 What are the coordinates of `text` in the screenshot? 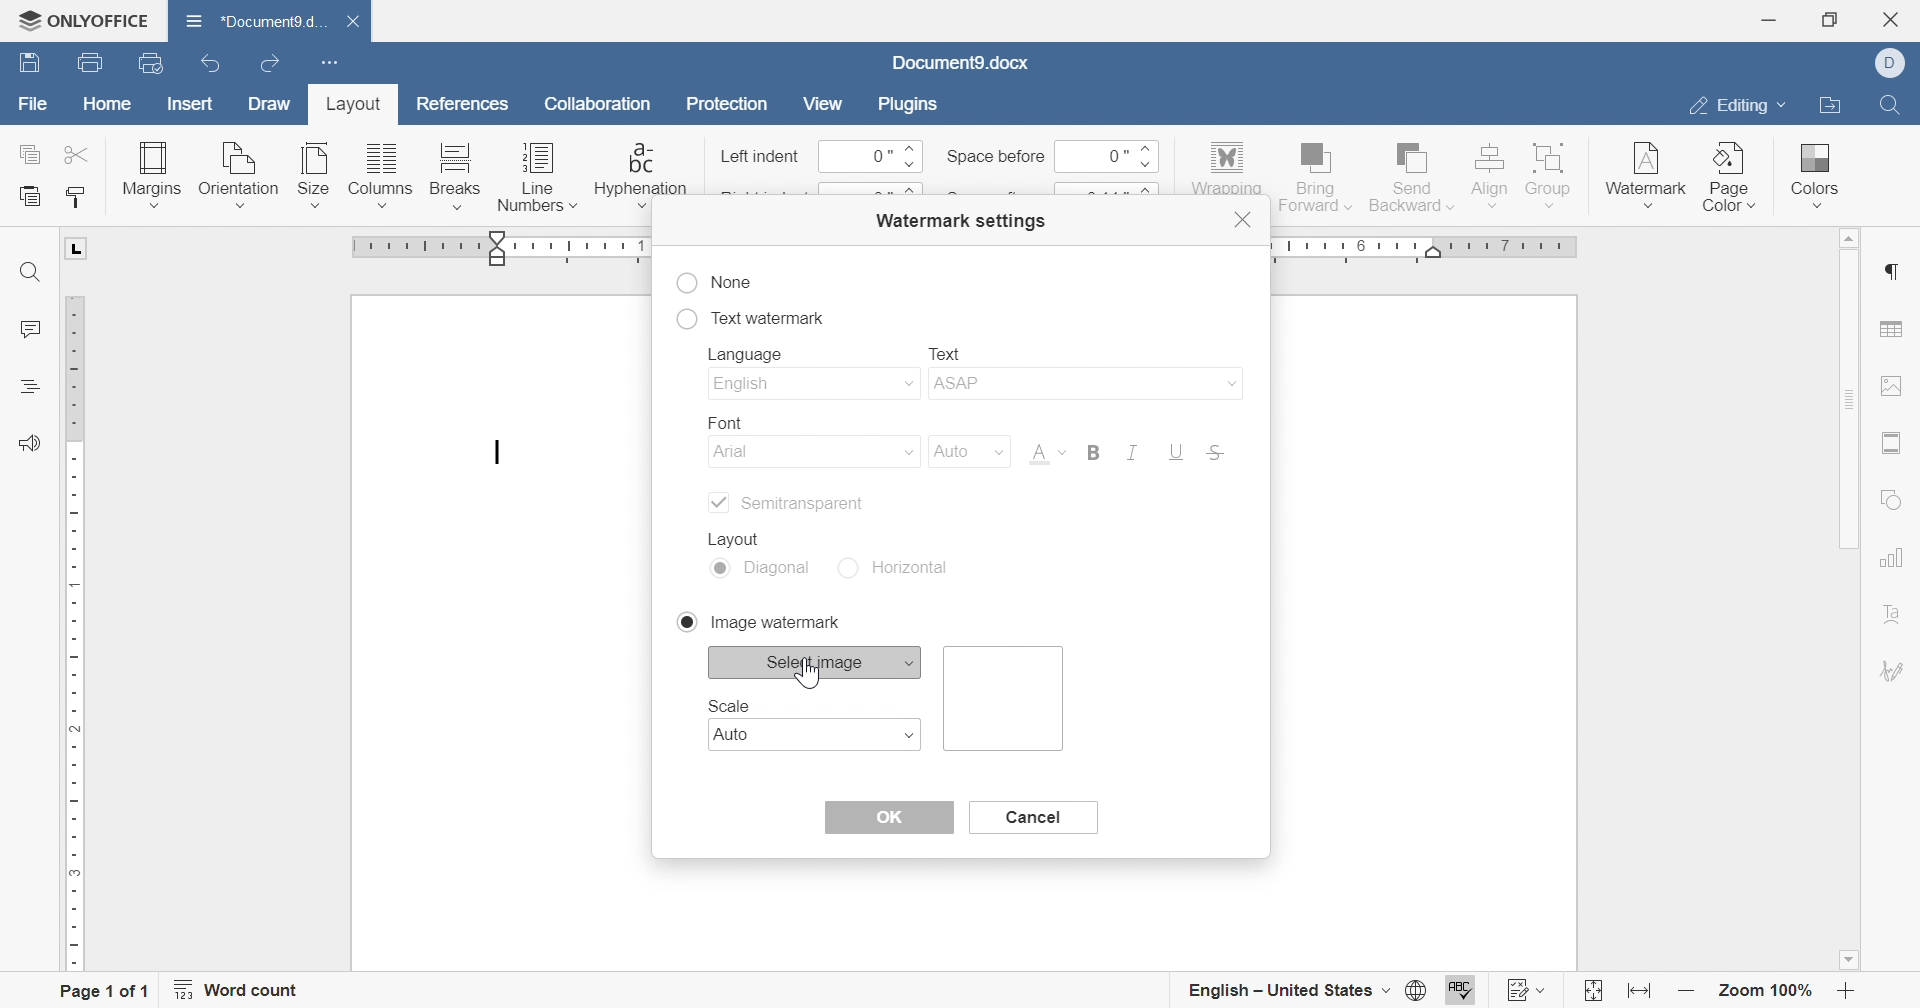 It's located at (945, 351).